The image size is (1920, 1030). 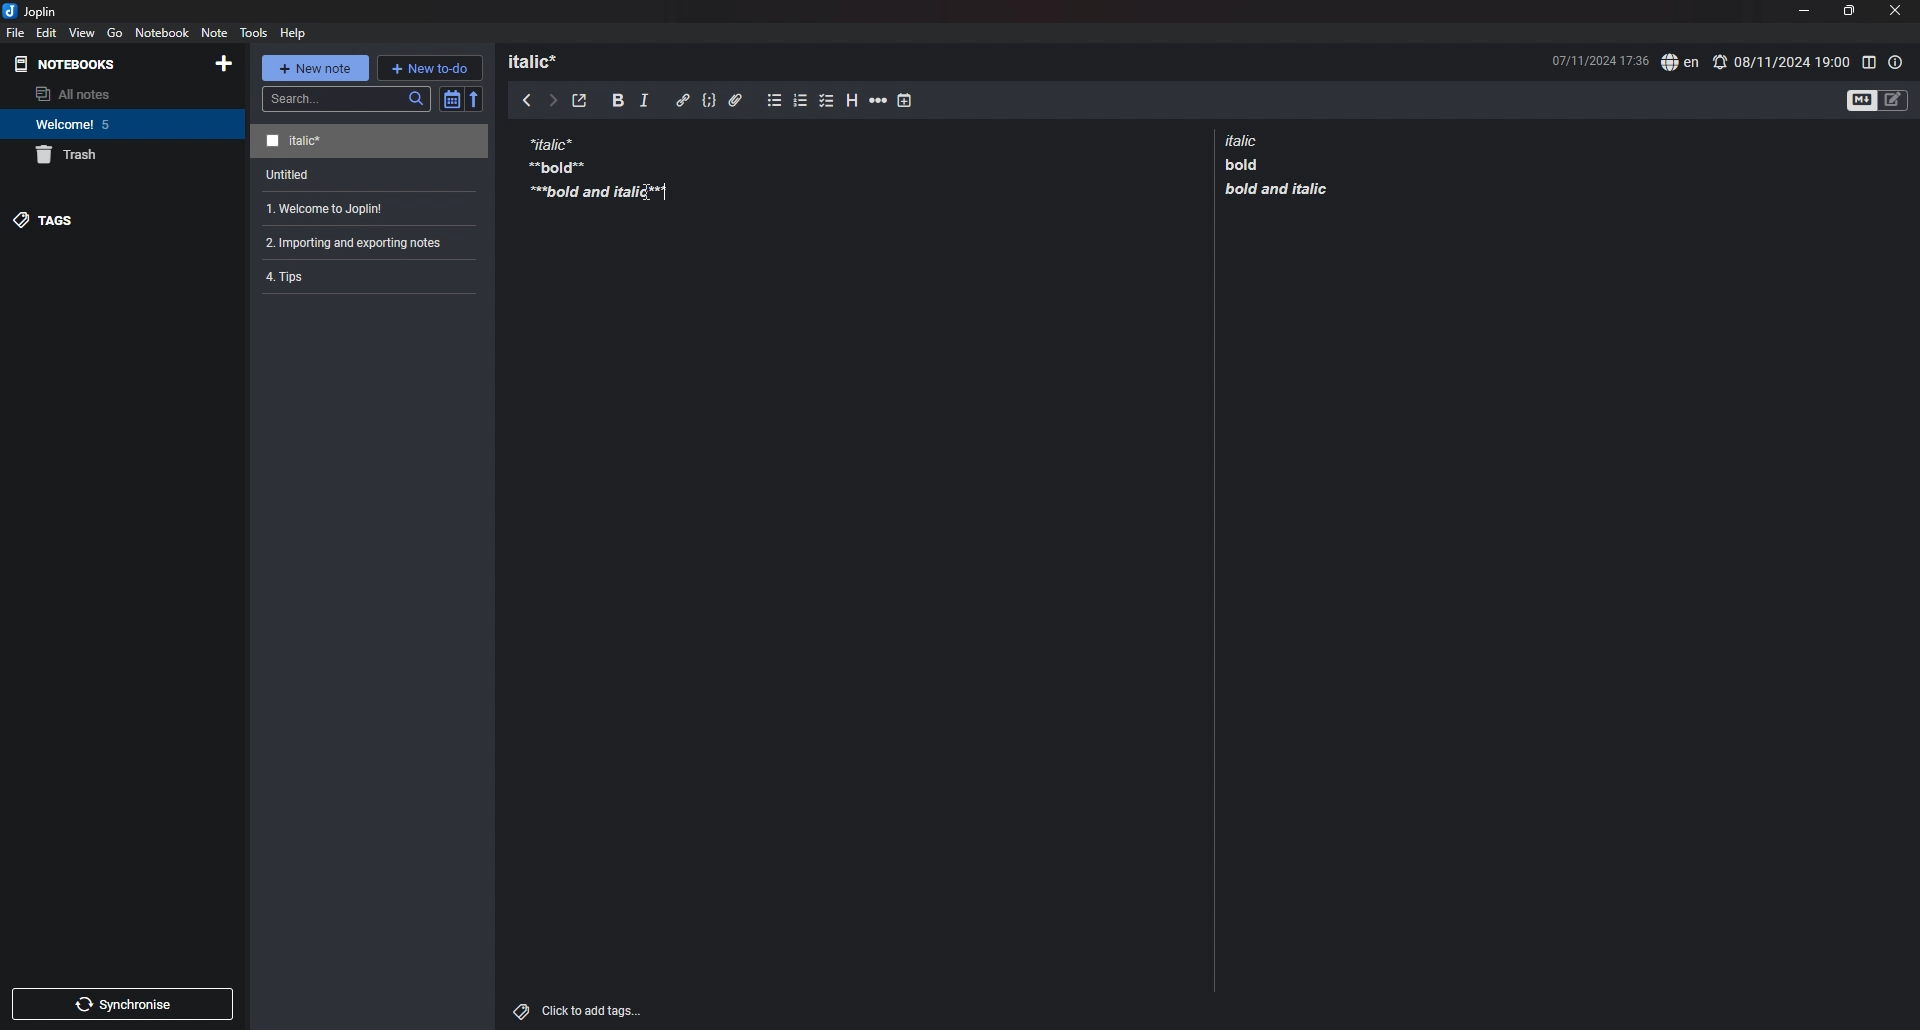 I want to click on search bar, so click(x=347, y=99).